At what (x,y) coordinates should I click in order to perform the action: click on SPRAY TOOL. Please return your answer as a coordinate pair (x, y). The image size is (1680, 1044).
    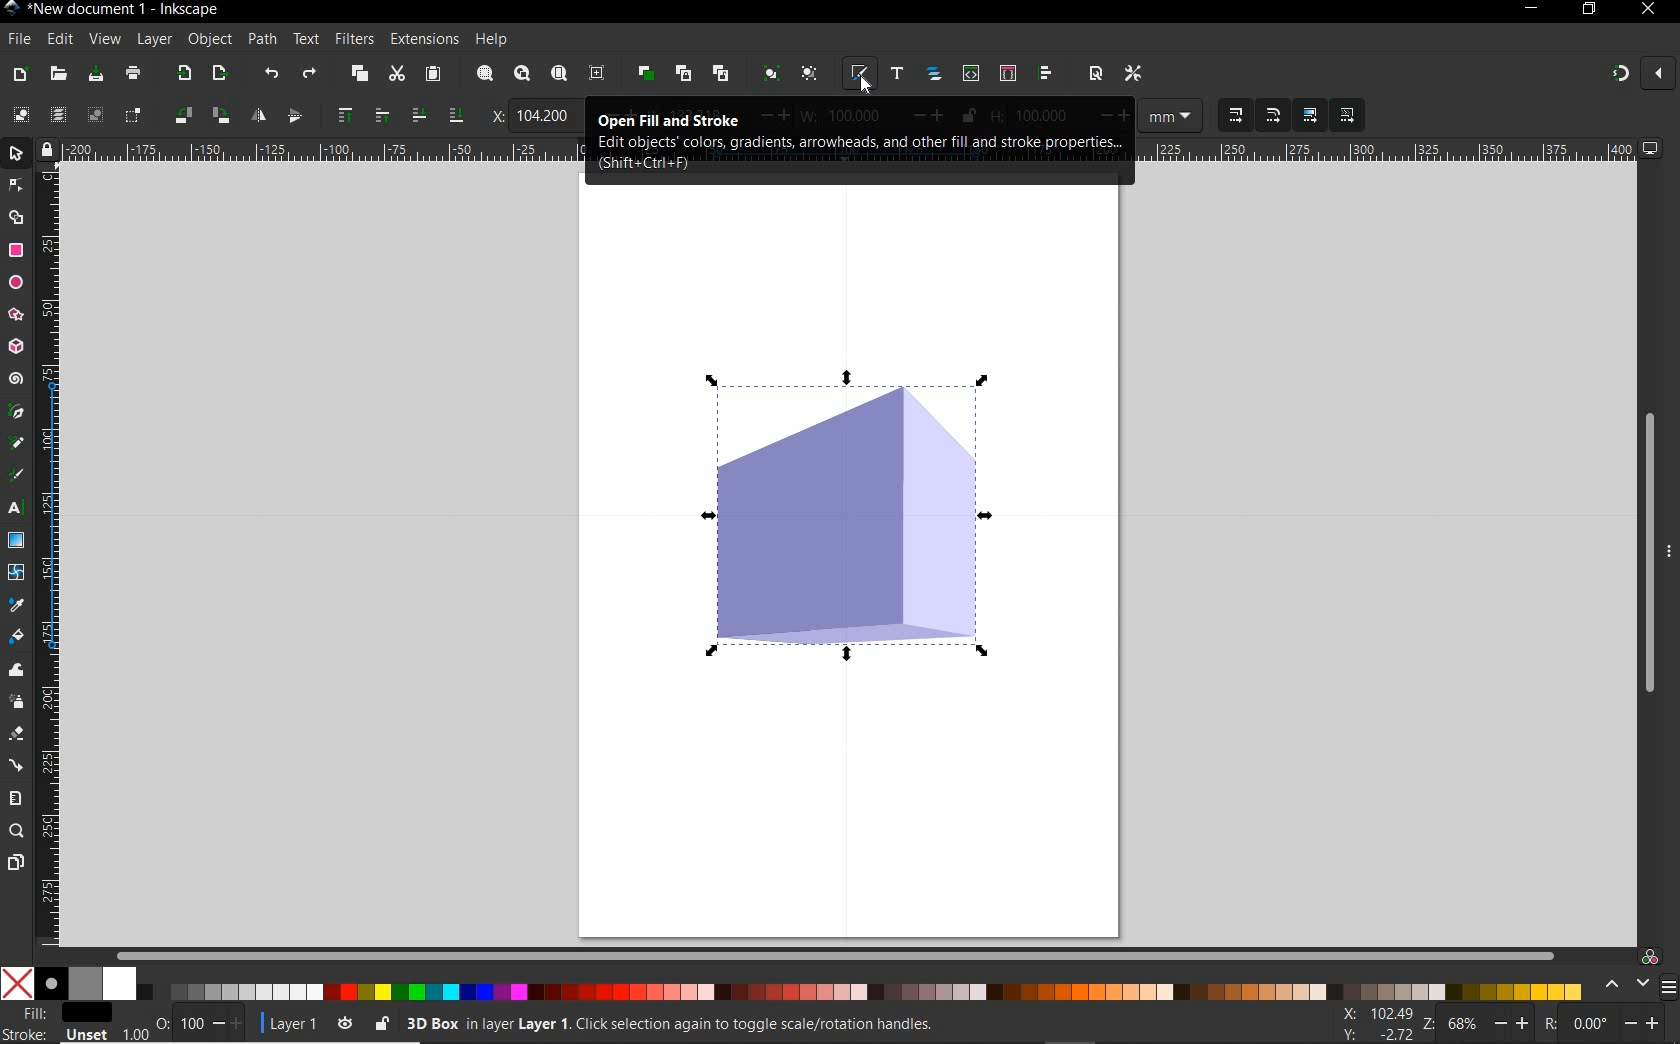
    Looking at the image, I should click on (17, 702).